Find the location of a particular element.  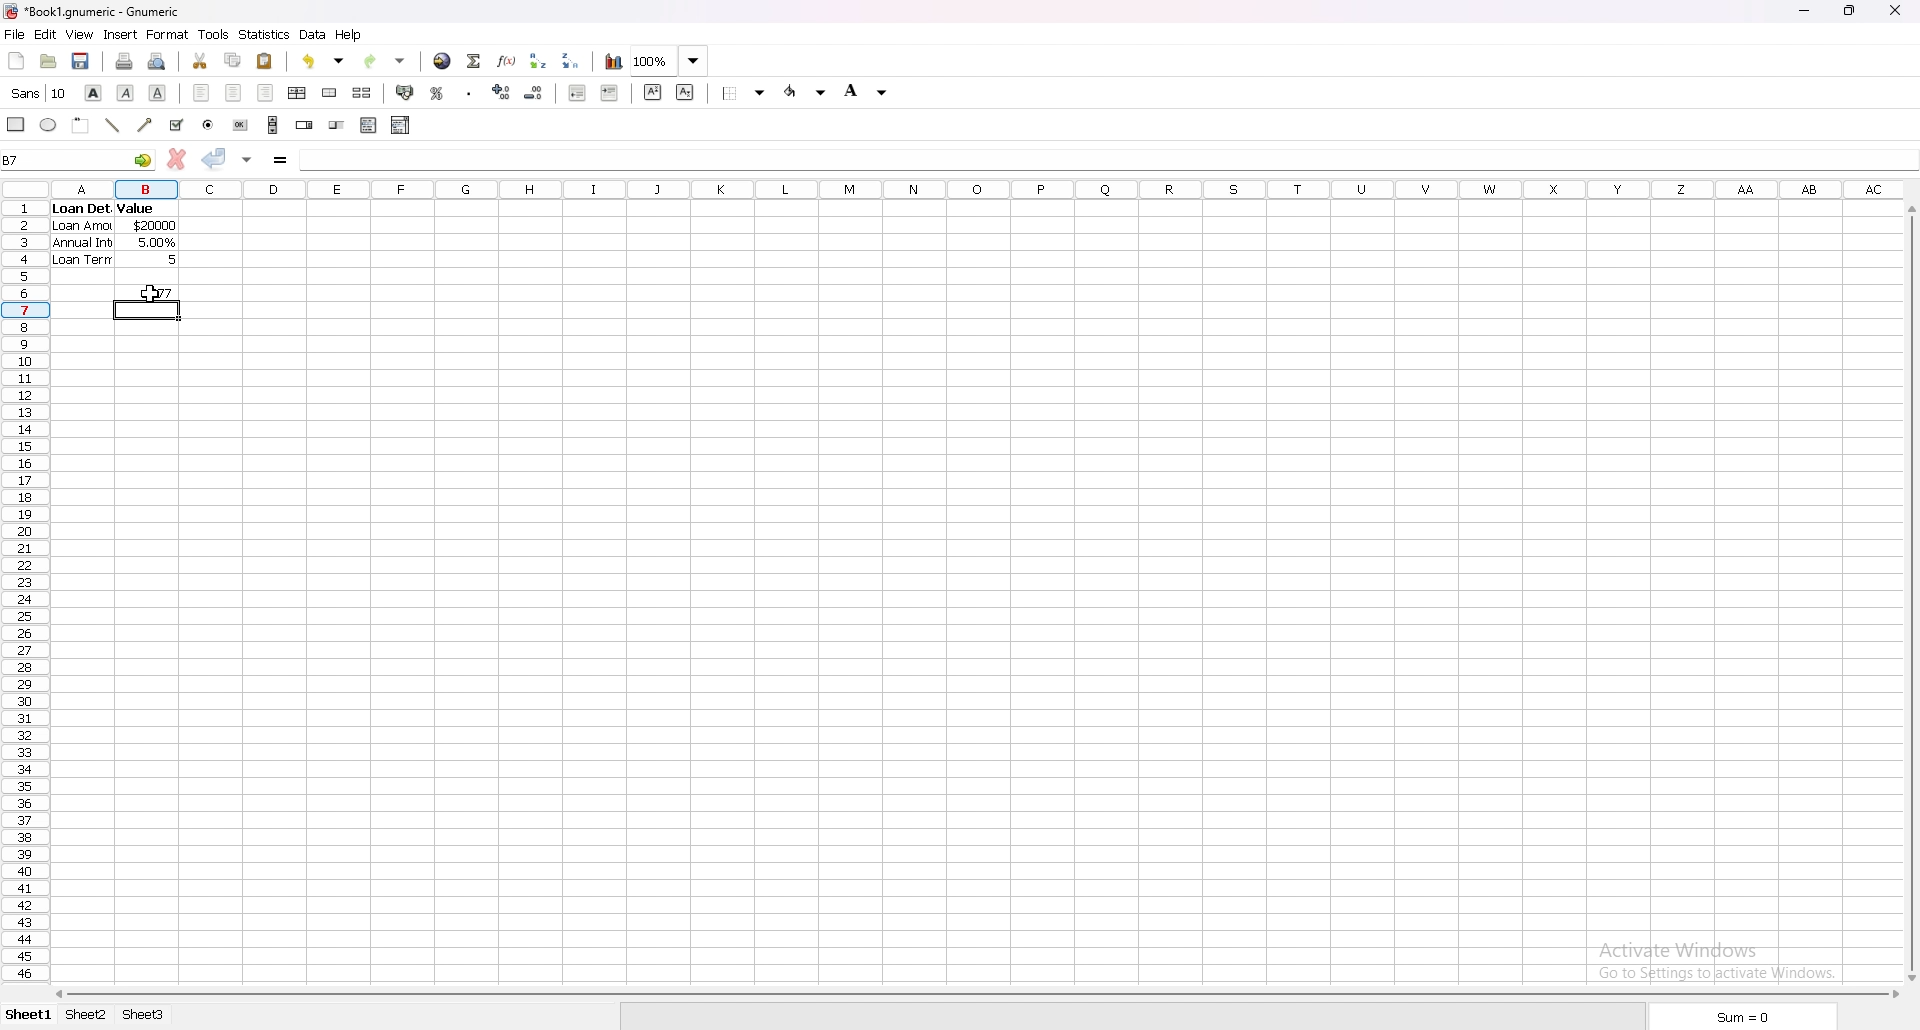

data is located at coordinates (314, 35).